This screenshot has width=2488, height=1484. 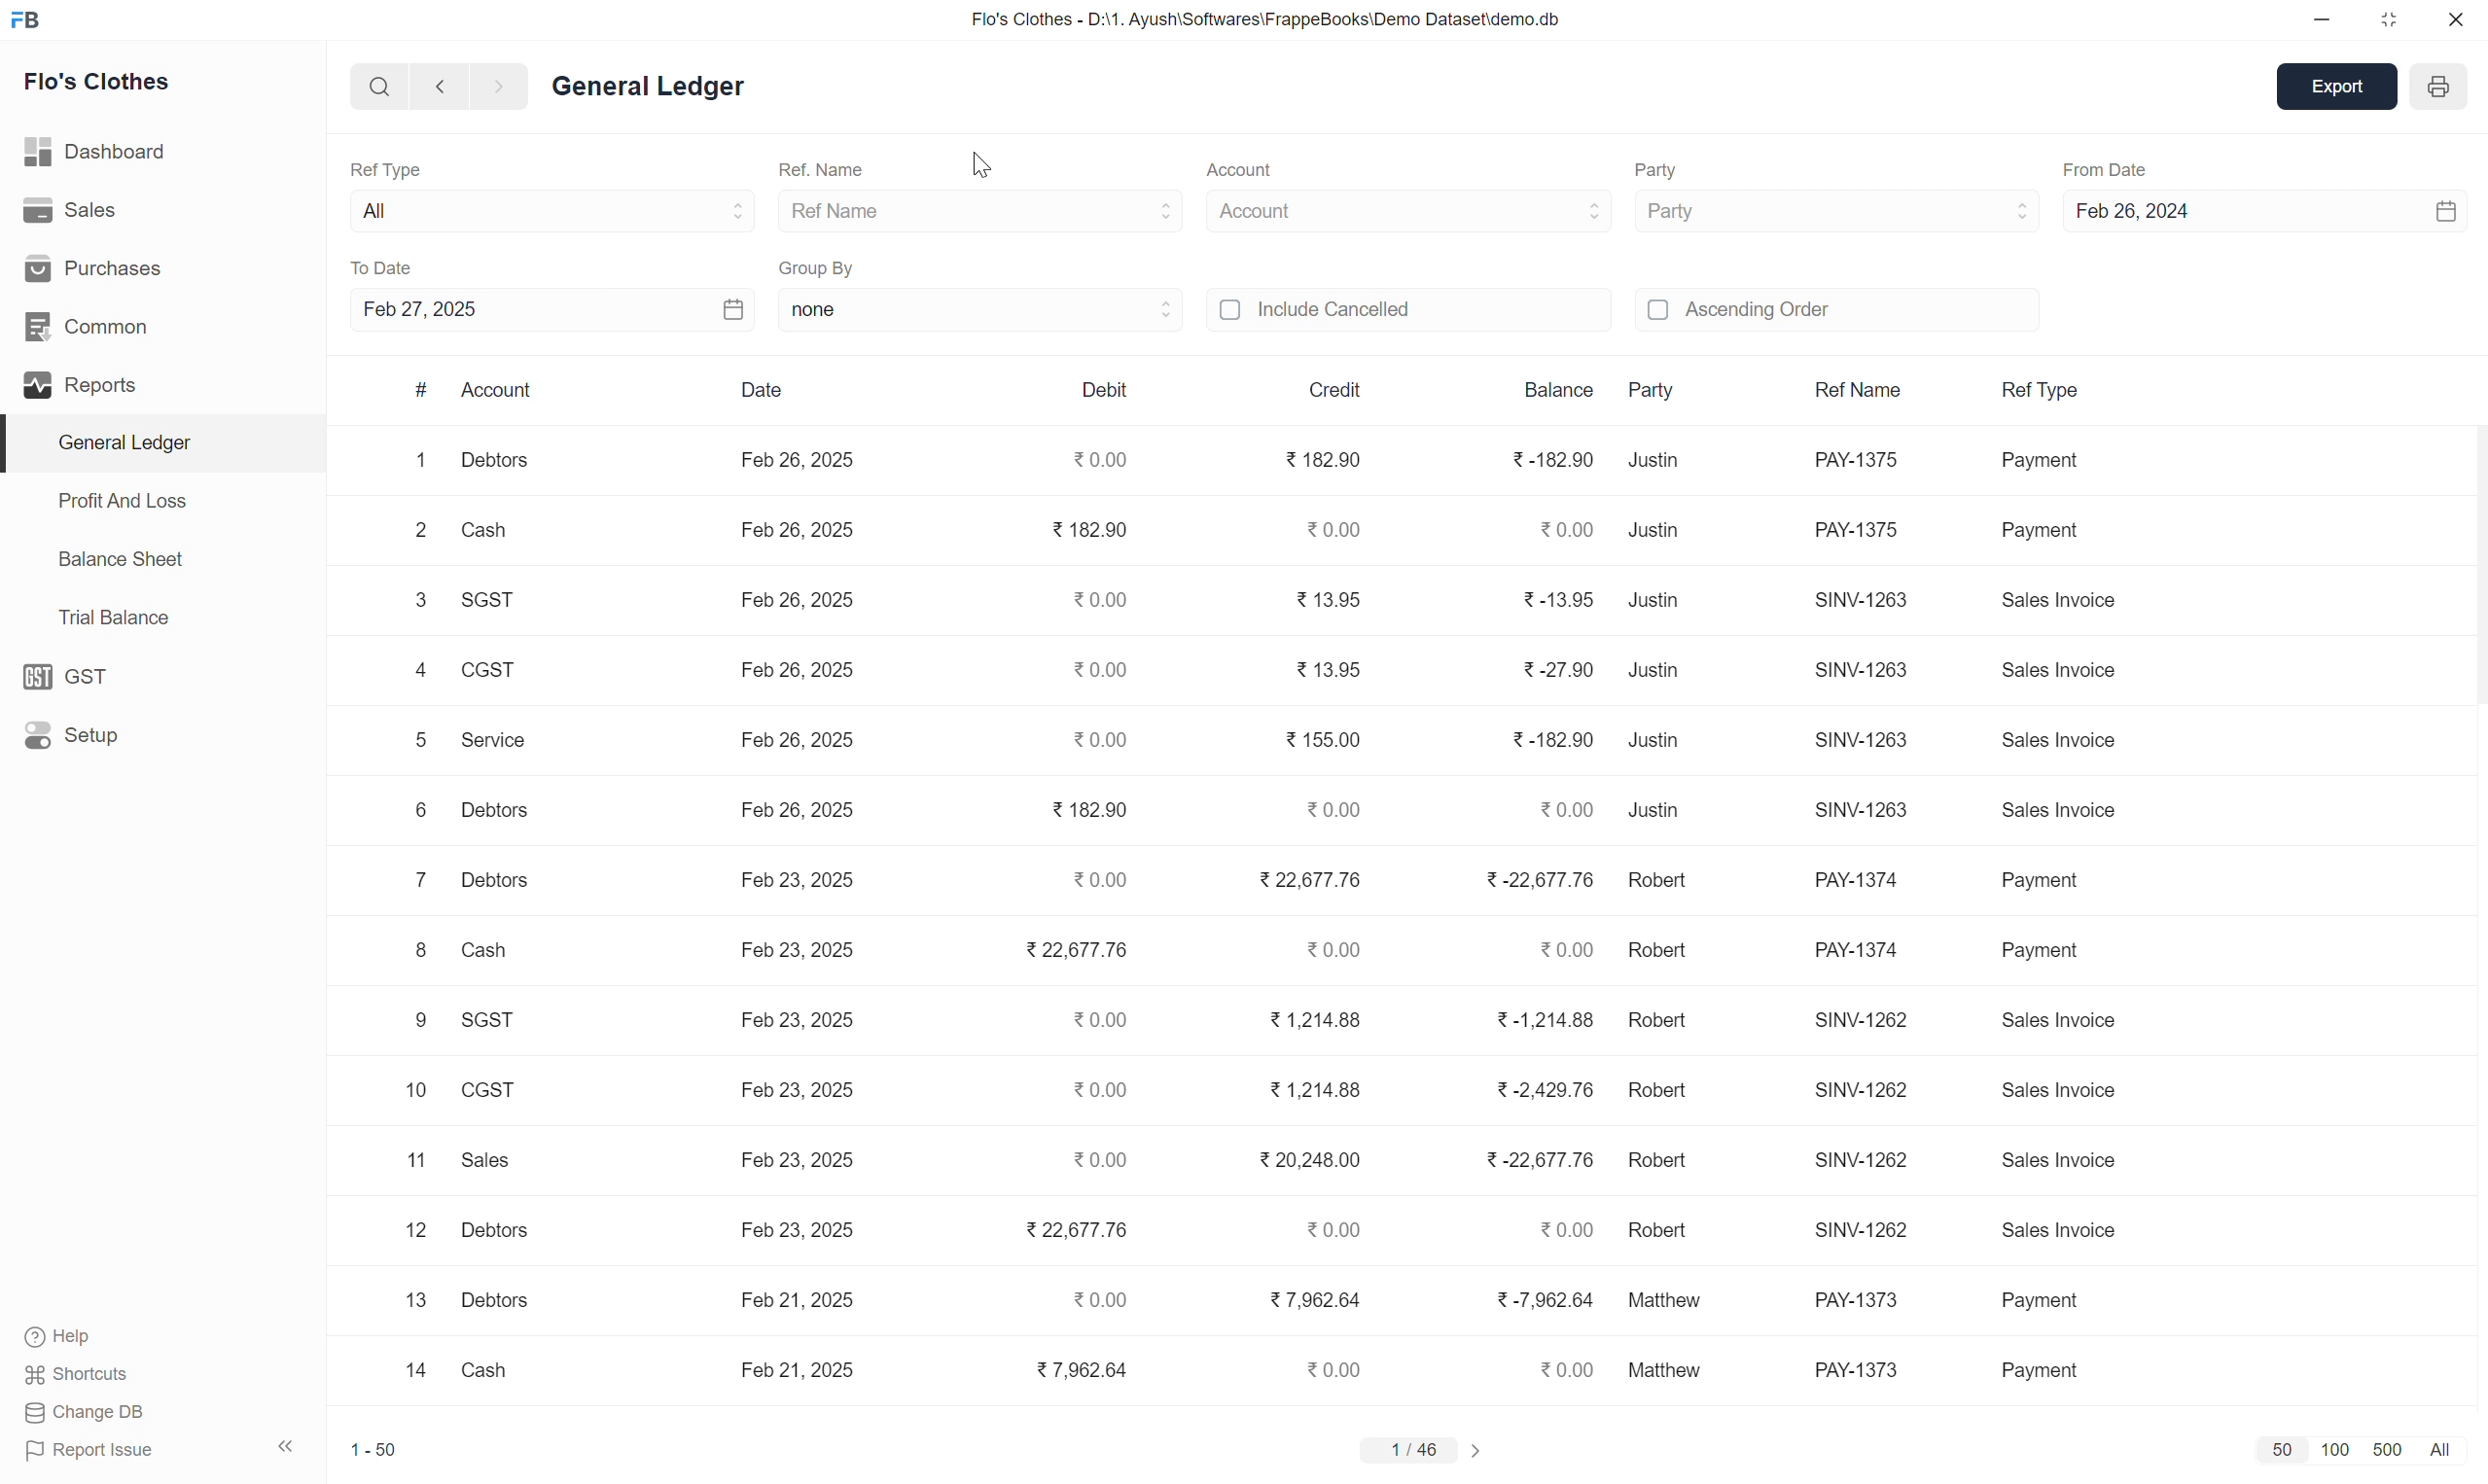 What do you see at coordinates (1661, 168) in the screenshot?
I see `Party` at bounding box center [1661, 168].